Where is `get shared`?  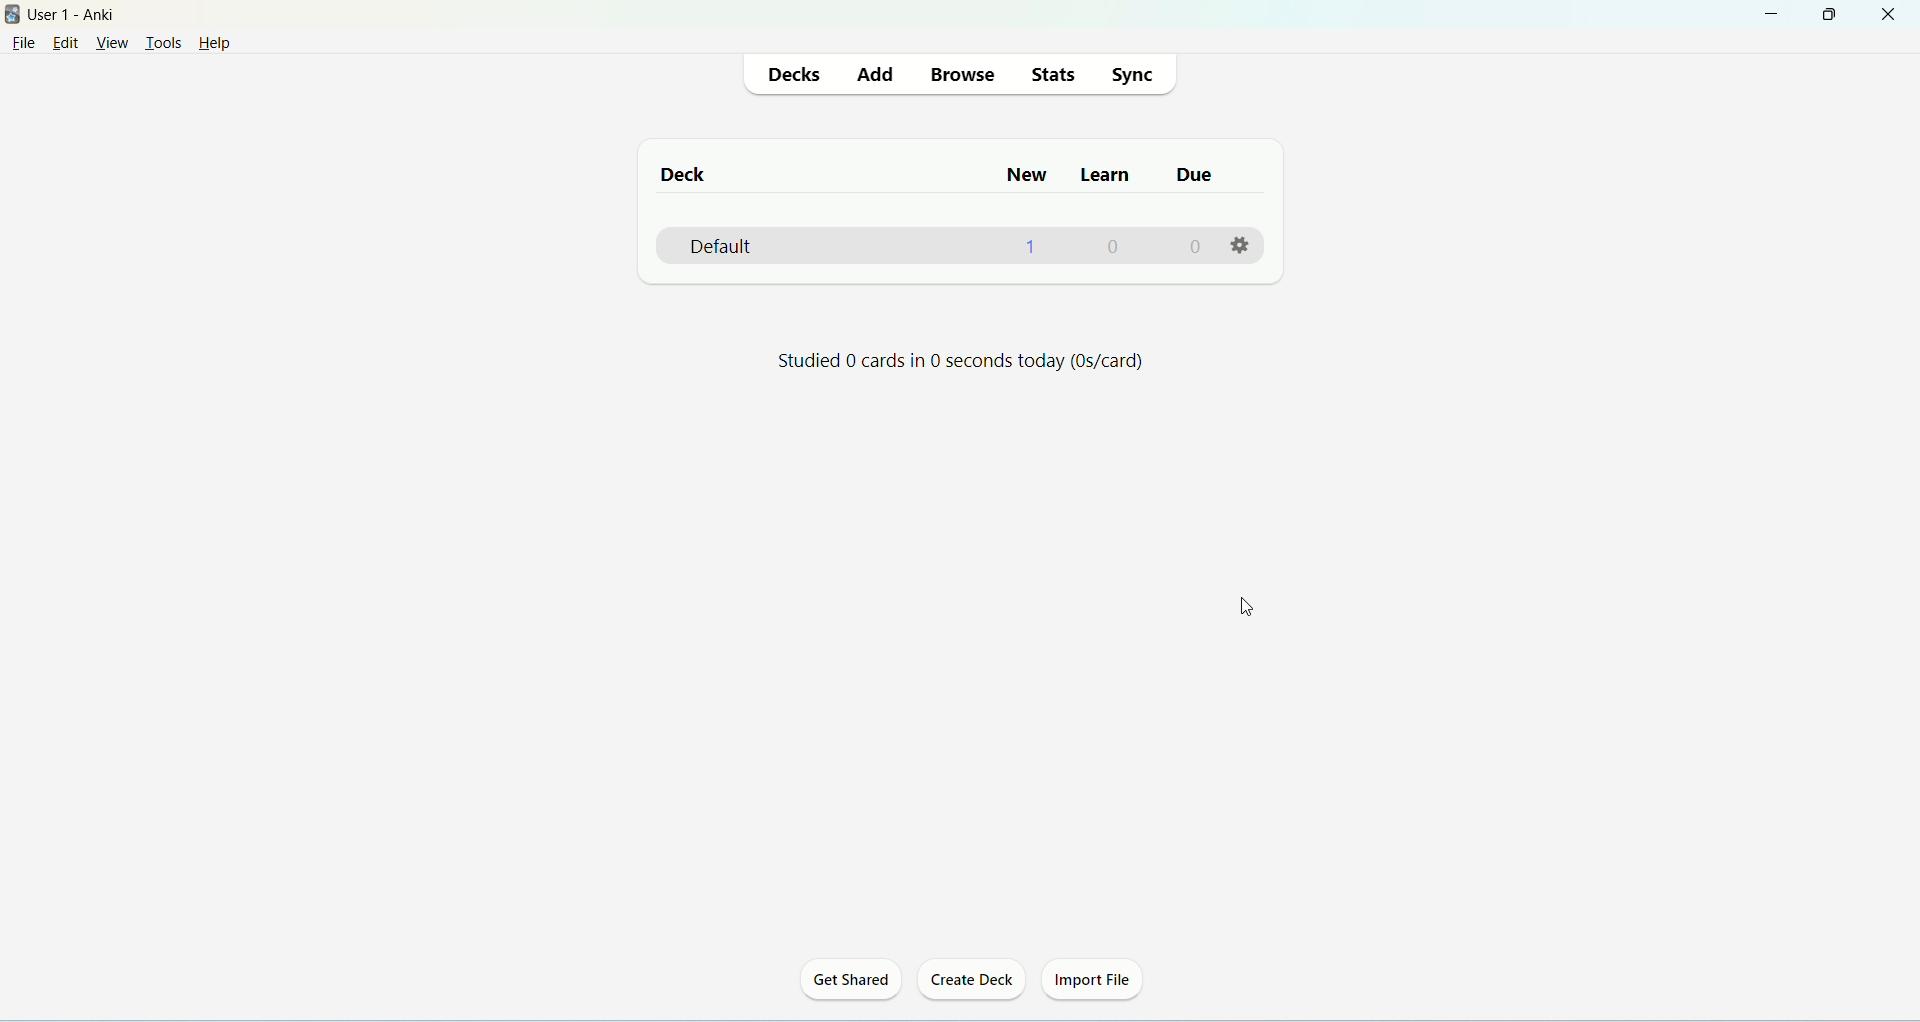
get shared is located at coordinates (850, 979).